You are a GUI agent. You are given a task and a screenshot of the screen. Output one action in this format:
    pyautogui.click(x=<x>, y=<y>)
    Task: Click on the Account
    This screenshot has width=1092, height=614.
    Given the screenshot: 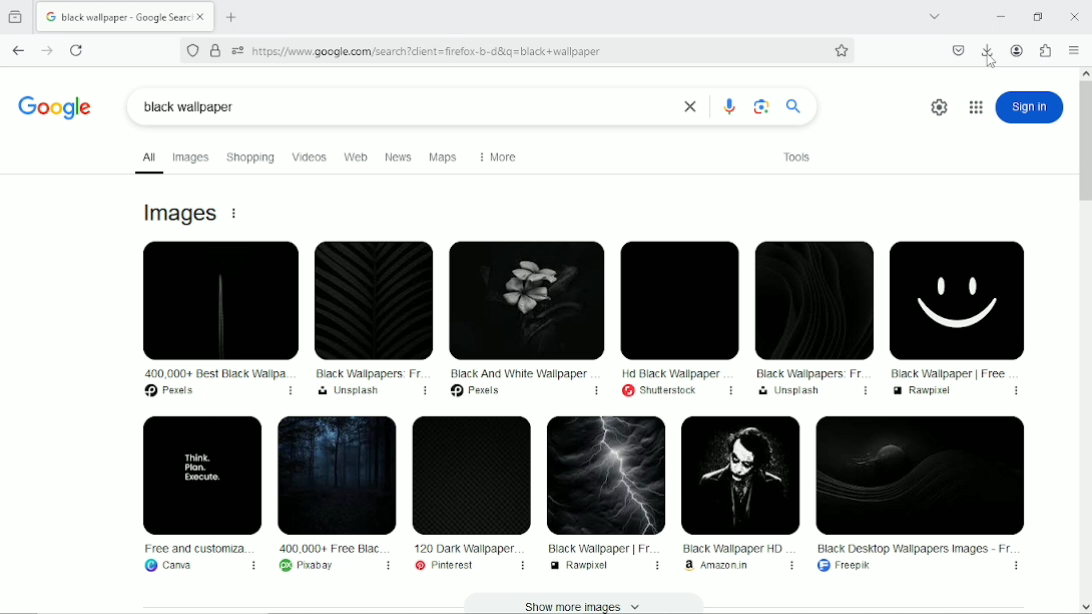 What is the action you would take?
    pyautogui.click(x=1019, y=51)
    